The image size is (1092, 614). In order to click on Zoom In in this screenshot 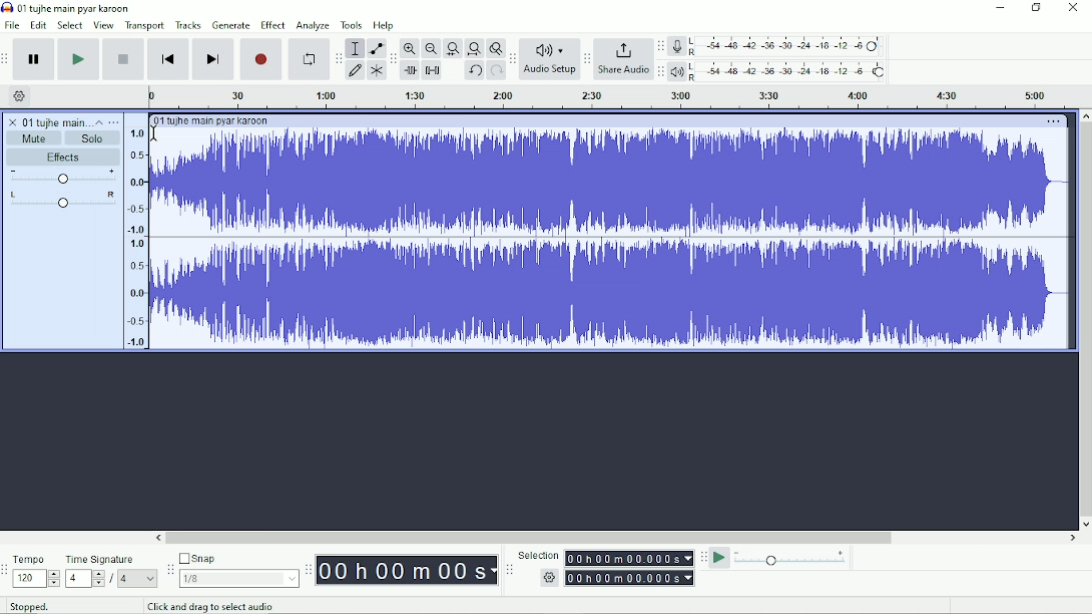, I will do `click(410, 48)`.